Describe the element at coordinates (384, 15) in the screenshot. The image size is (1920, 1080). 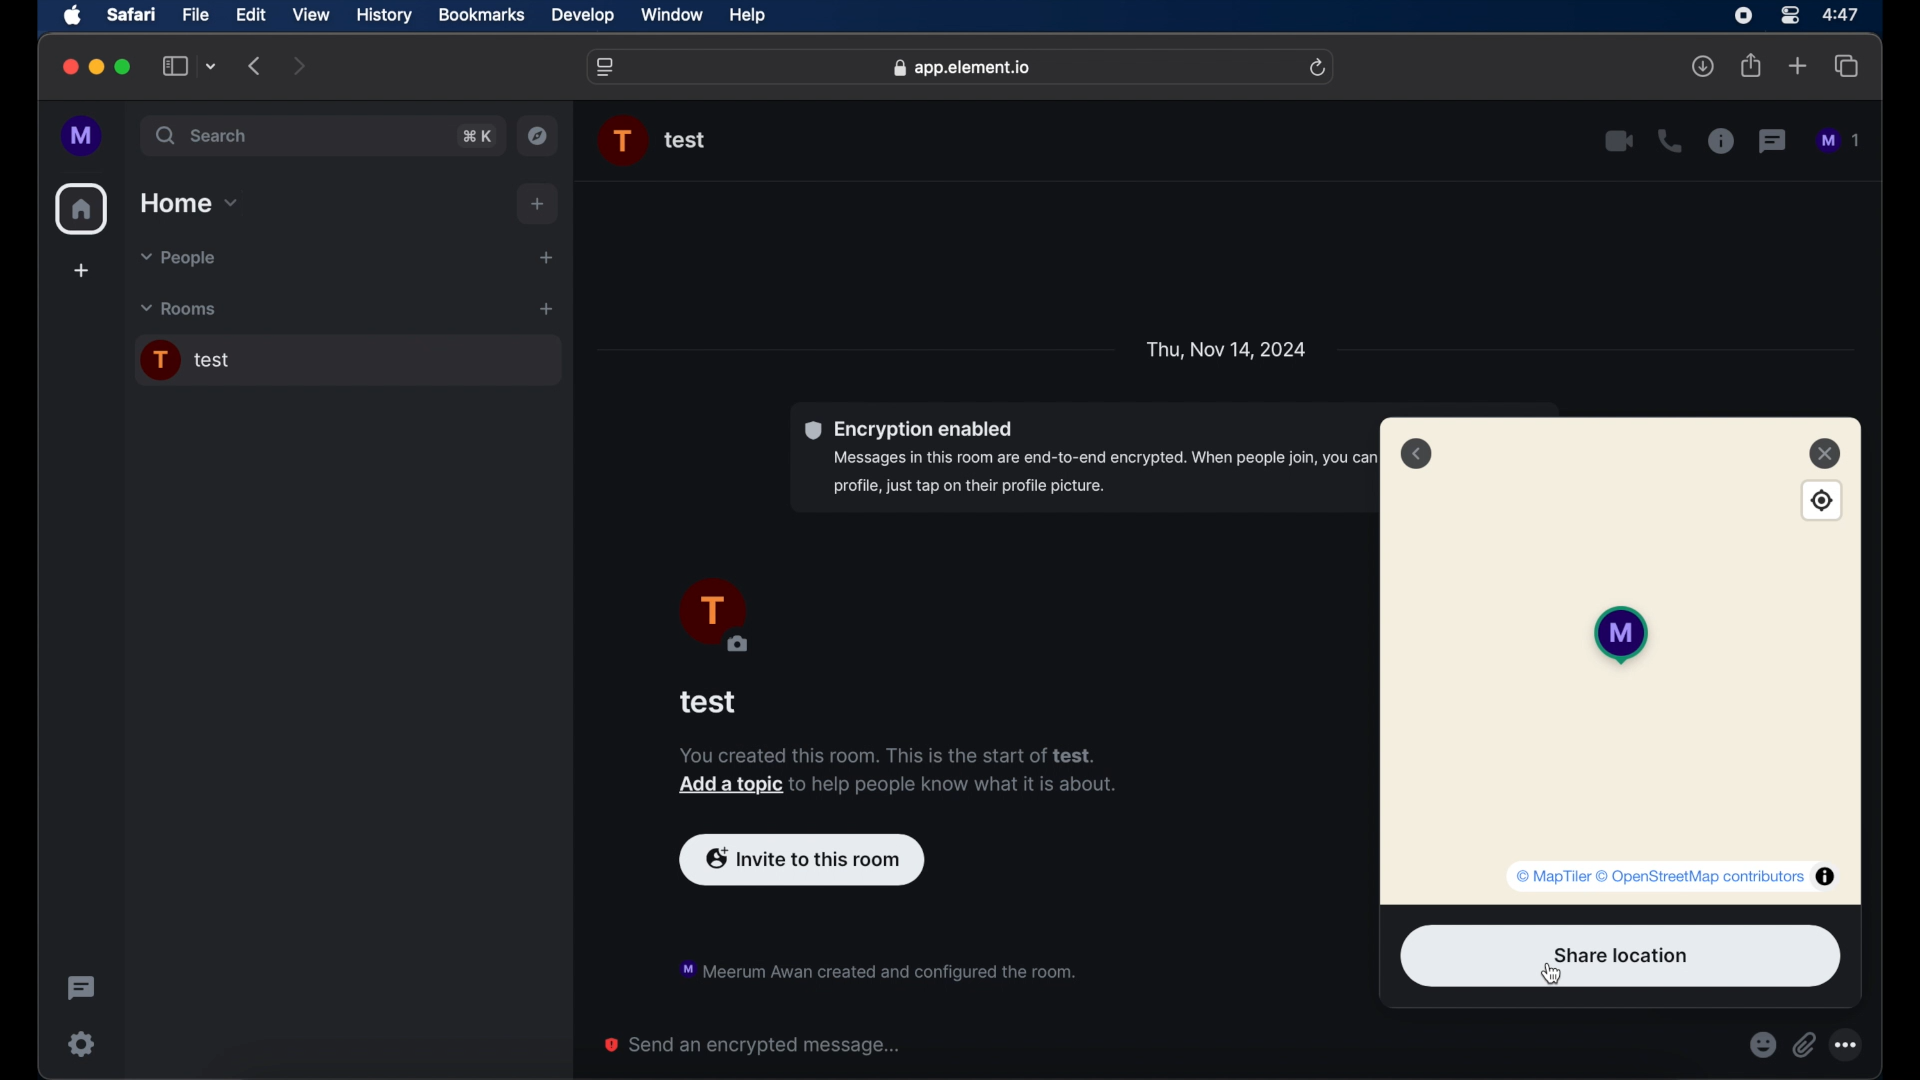
I see `history` at that location.